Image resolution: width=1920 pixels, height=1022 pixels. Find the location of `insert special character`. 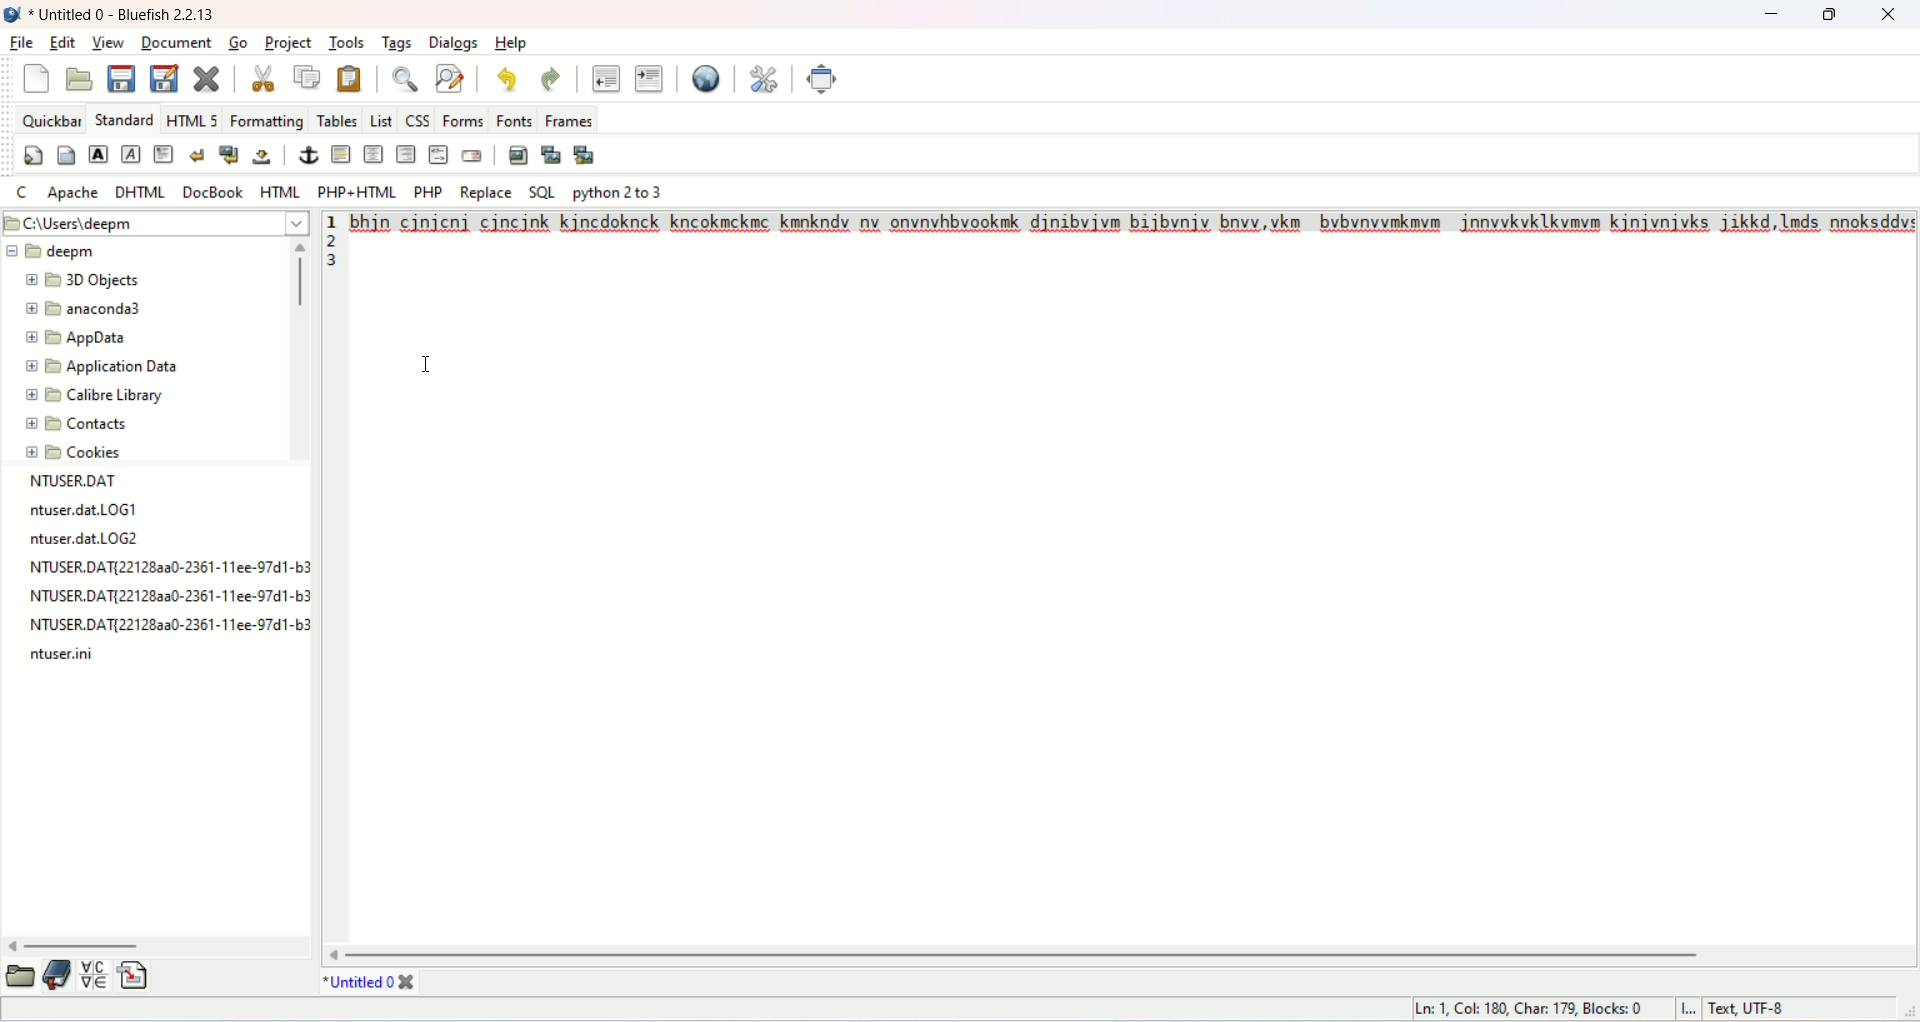

insert special character is located at coordinates (93, 975).